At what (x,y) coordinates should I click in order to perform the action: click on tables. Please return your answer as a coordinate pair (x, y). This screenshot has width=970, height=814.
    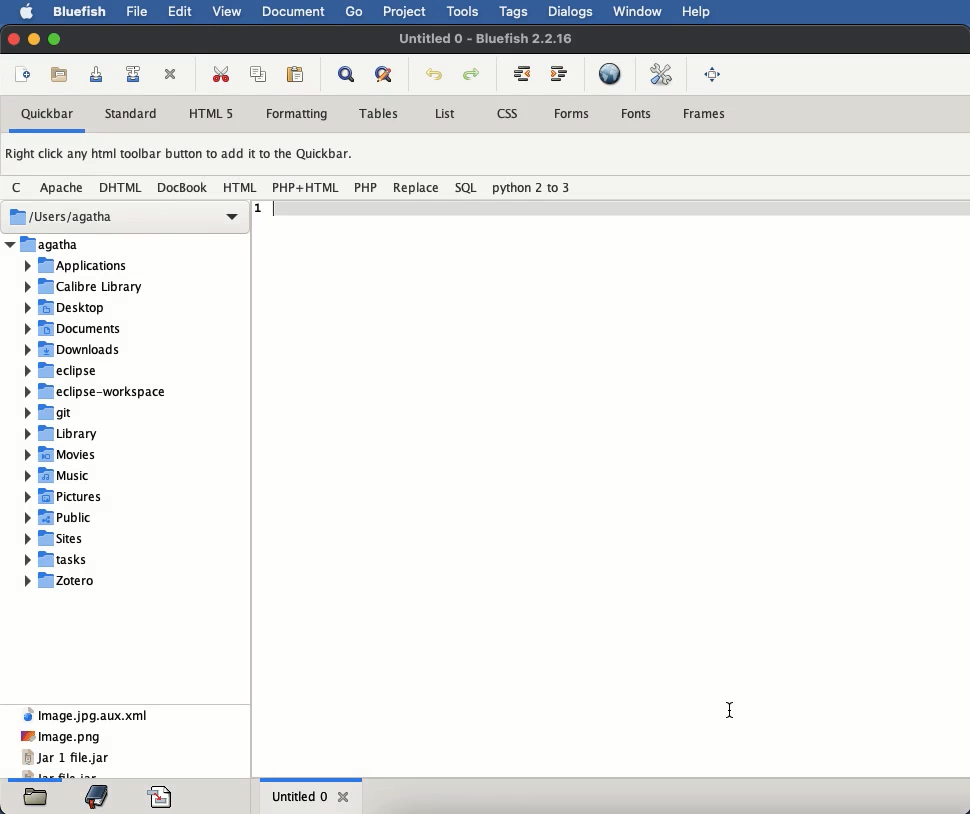
    Looking at the image, I should click on (384, 113).